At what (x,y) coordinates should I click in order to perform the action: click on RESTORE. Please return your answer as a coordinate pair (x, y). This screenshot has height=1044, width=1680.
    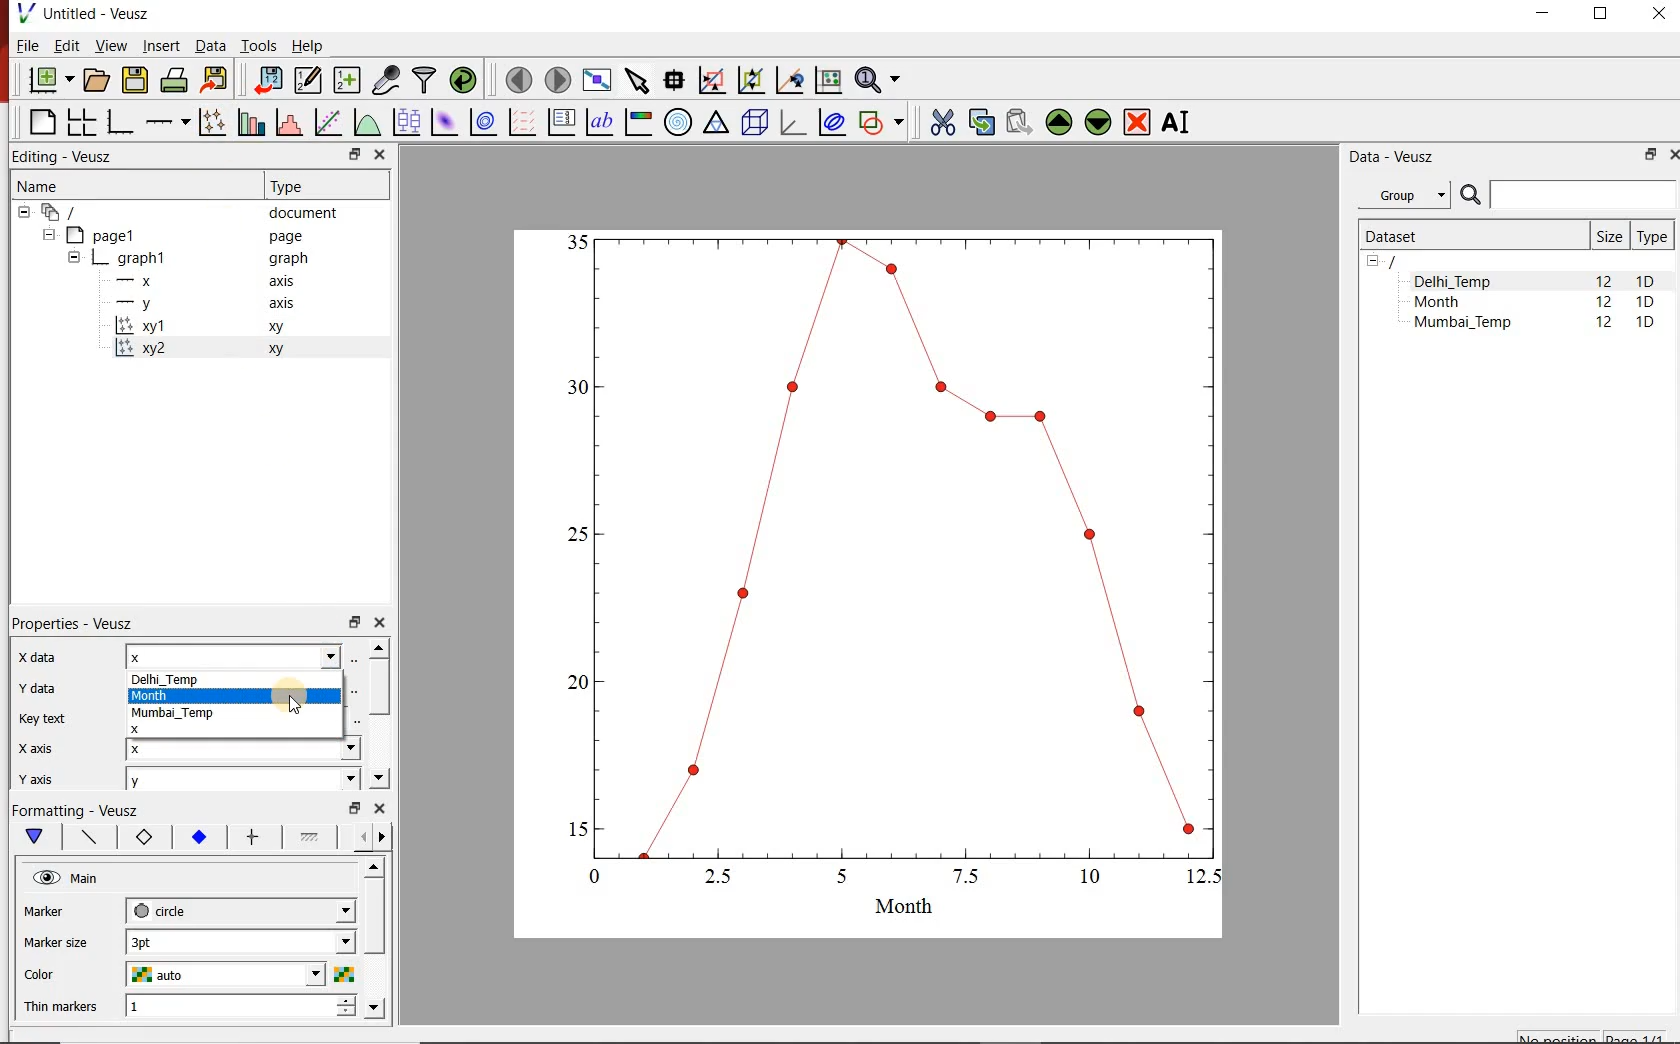
    Looking at the image, I should click on (1601, 15).